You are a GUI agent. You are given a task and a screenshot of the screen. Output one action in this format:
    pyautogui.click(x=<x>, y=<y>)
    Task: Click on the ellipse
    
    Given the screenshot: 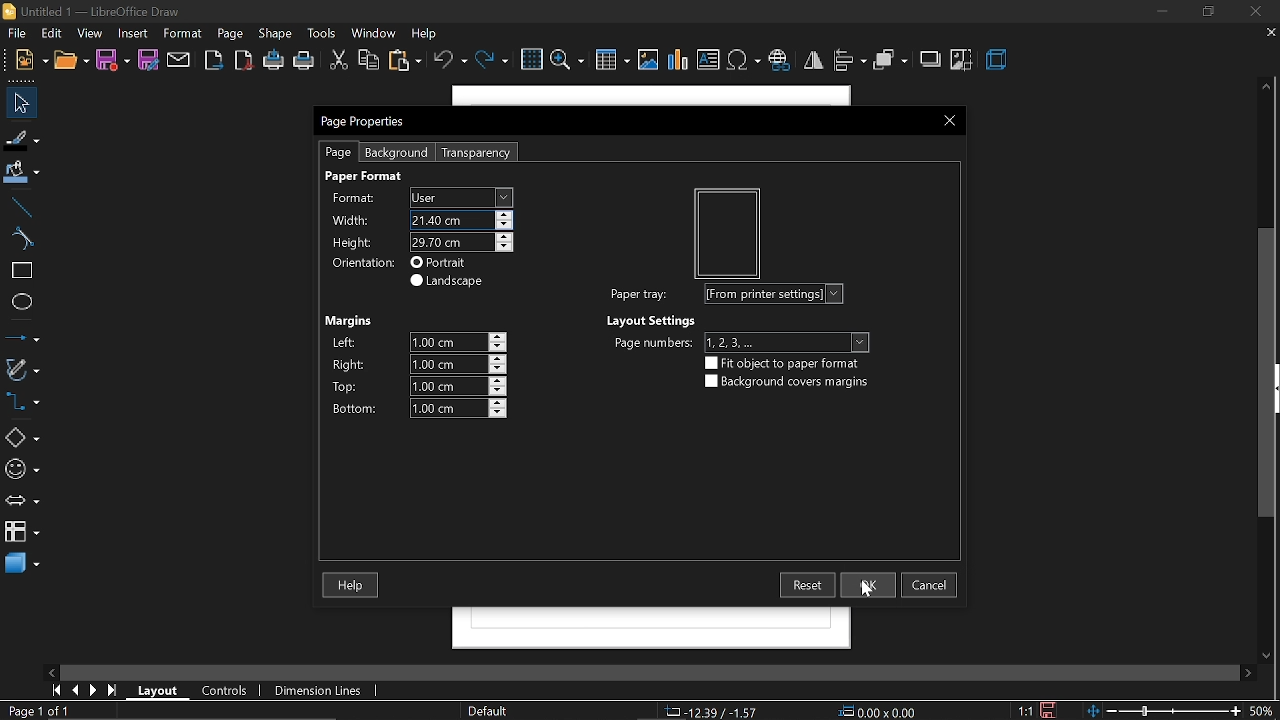 What is the action you would take?
    pyautogui.click(x=21, y=304)
    